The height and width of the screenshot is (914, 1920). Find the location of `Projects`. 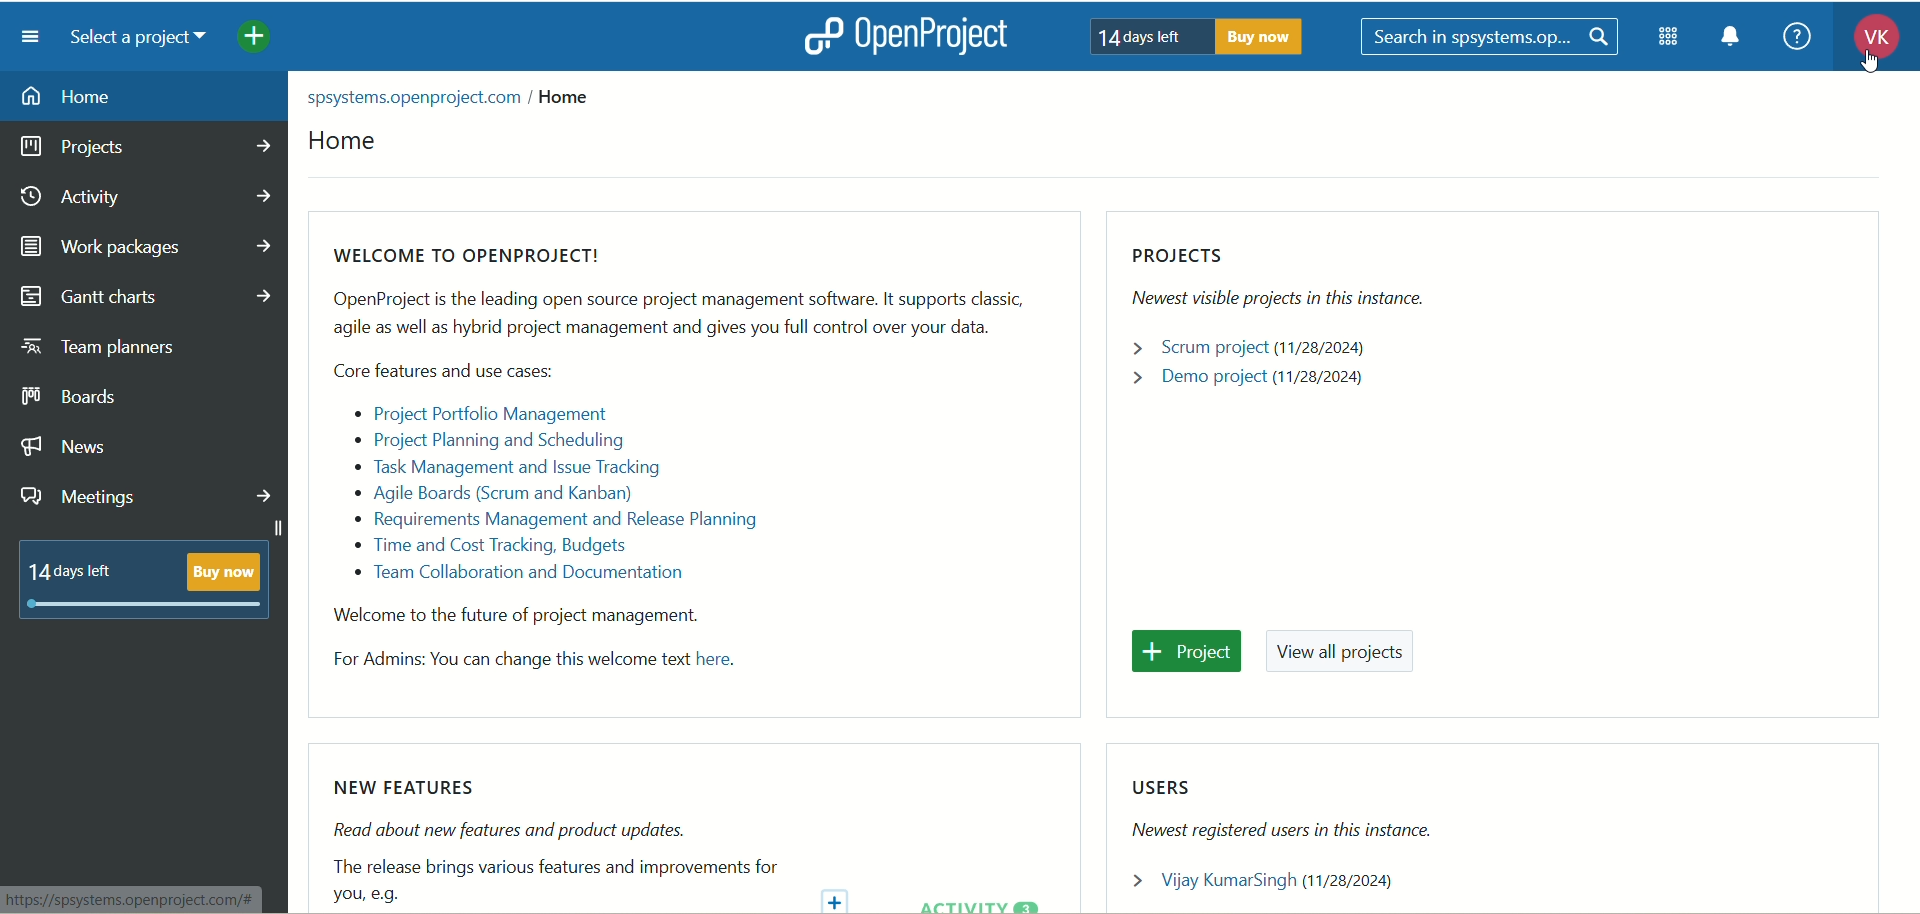

Projects is located at coordinates (1298, 279).